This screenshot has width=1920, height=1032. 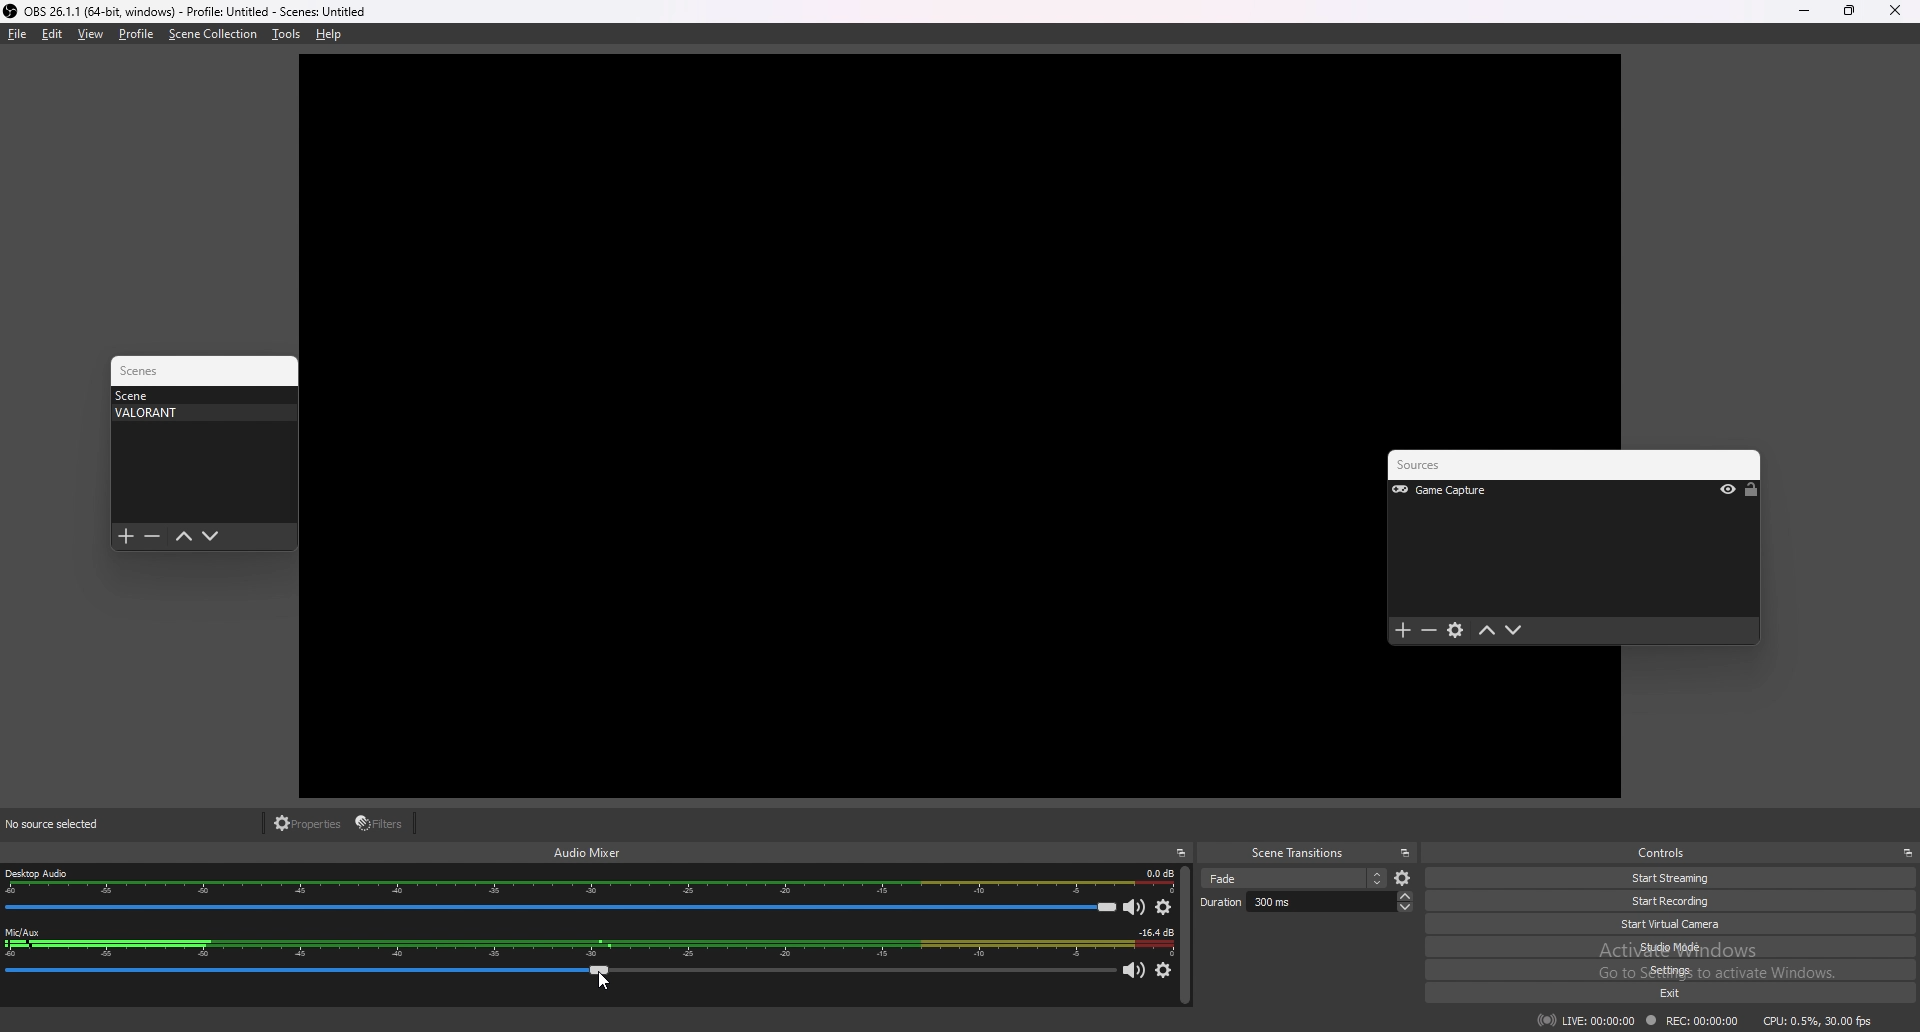 I want to click on minimize, so click(x=1803, y=11).